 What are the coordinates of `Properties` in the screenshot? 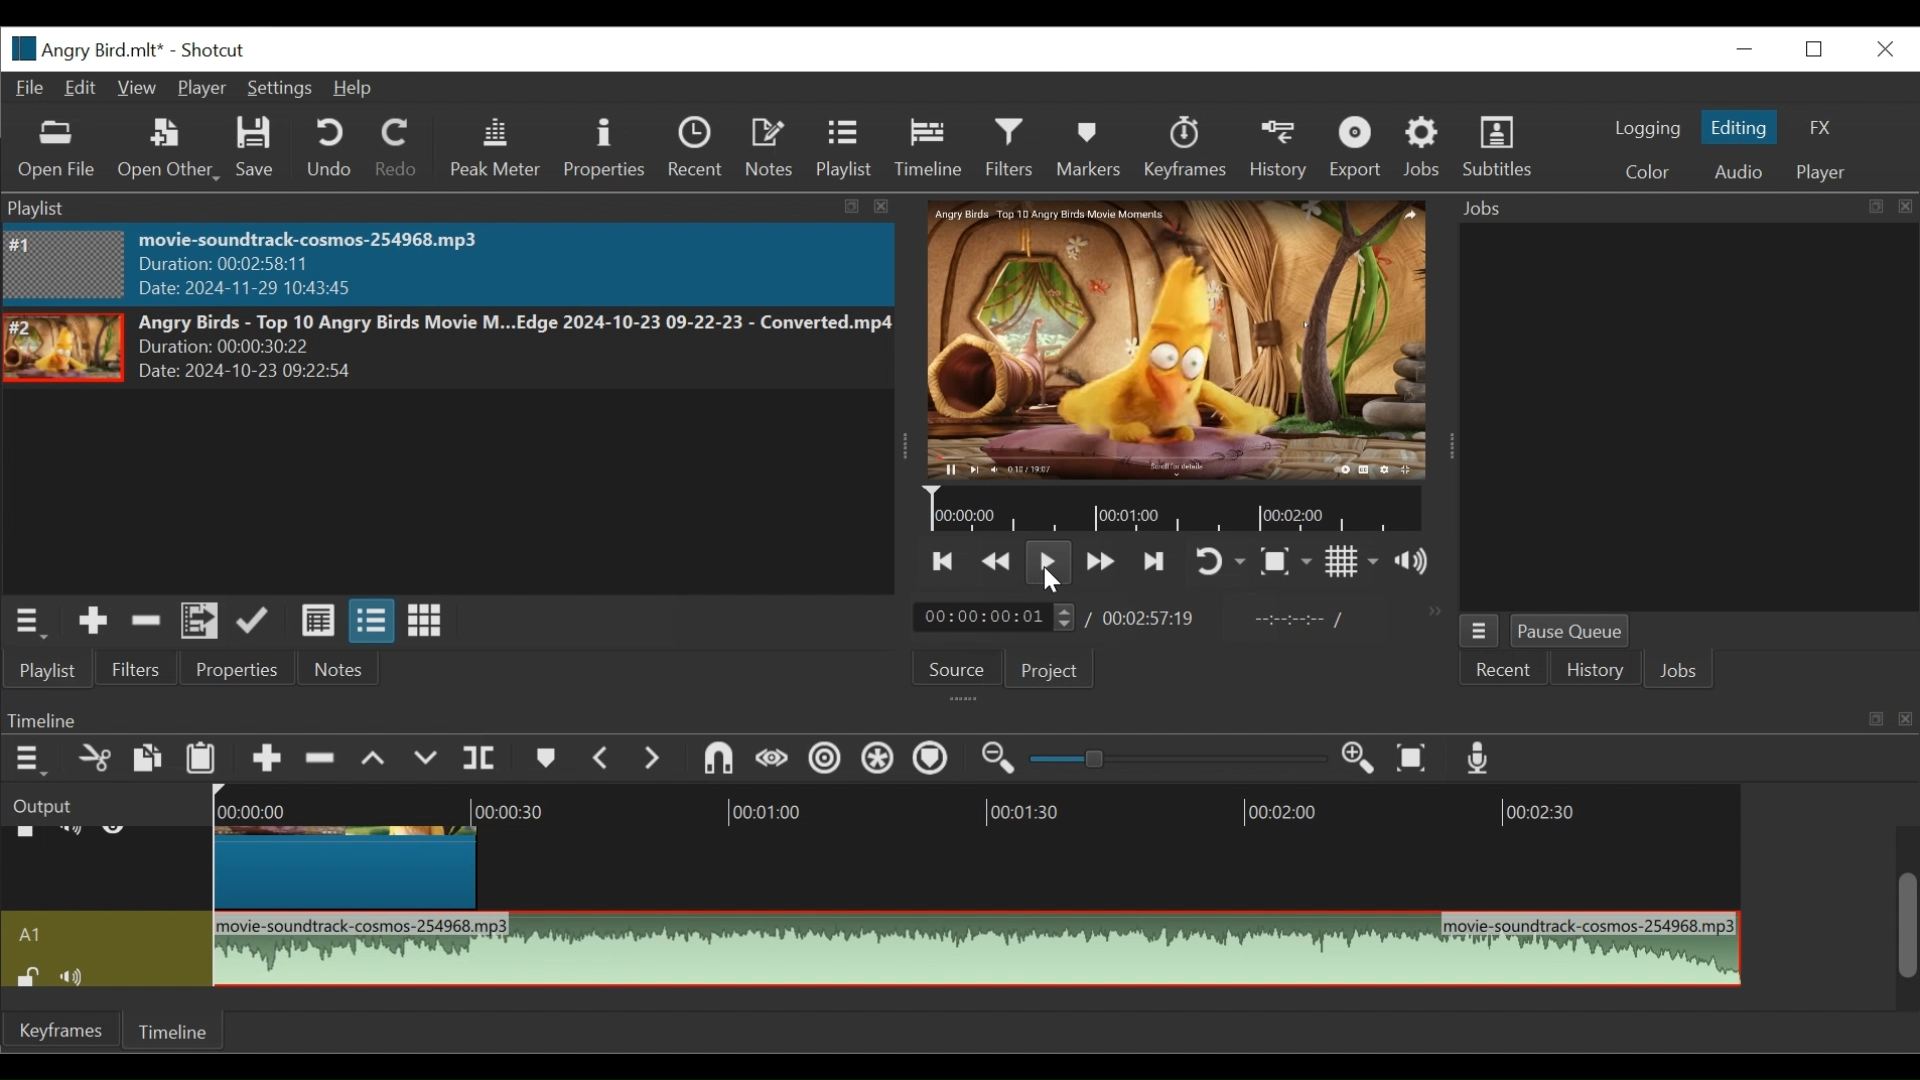 It's located at (604, 147).